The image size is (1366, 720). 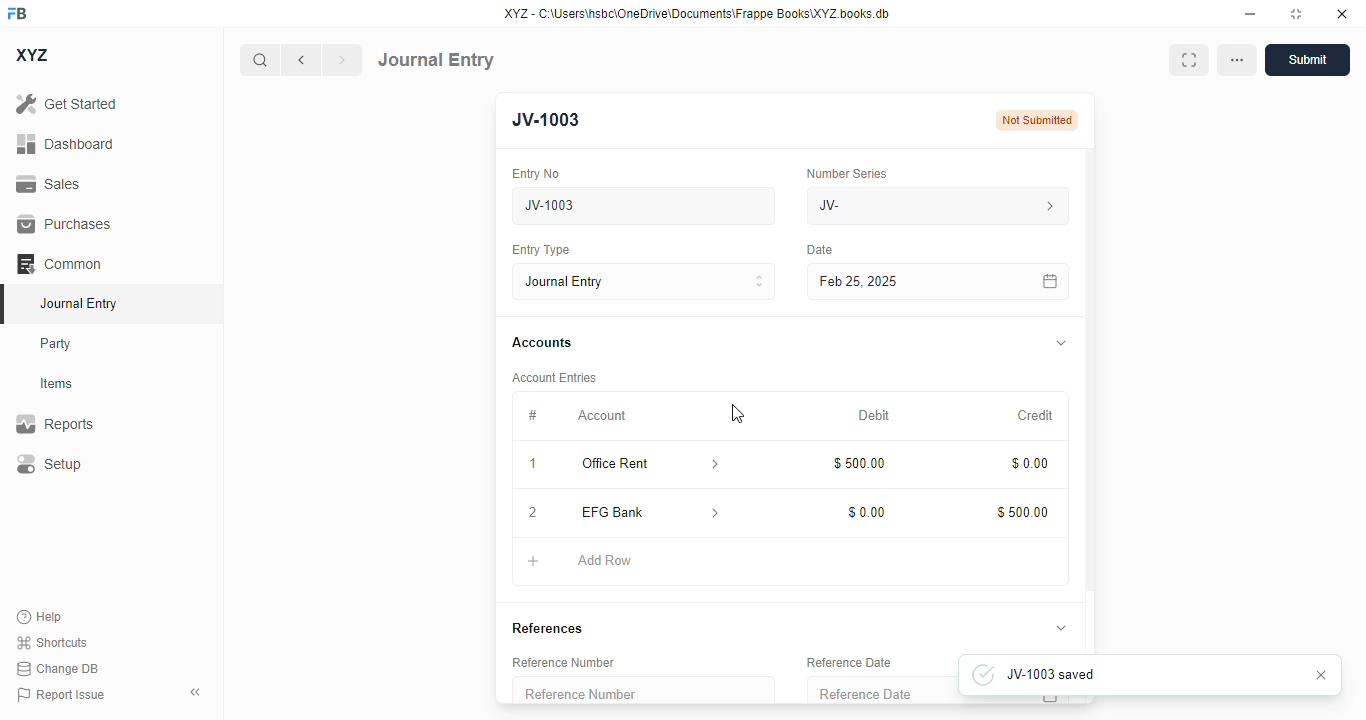 What do you see at coordinates (51, 642) in the screenshot?
I see `shortcuts` at bounding box center [51, 642].